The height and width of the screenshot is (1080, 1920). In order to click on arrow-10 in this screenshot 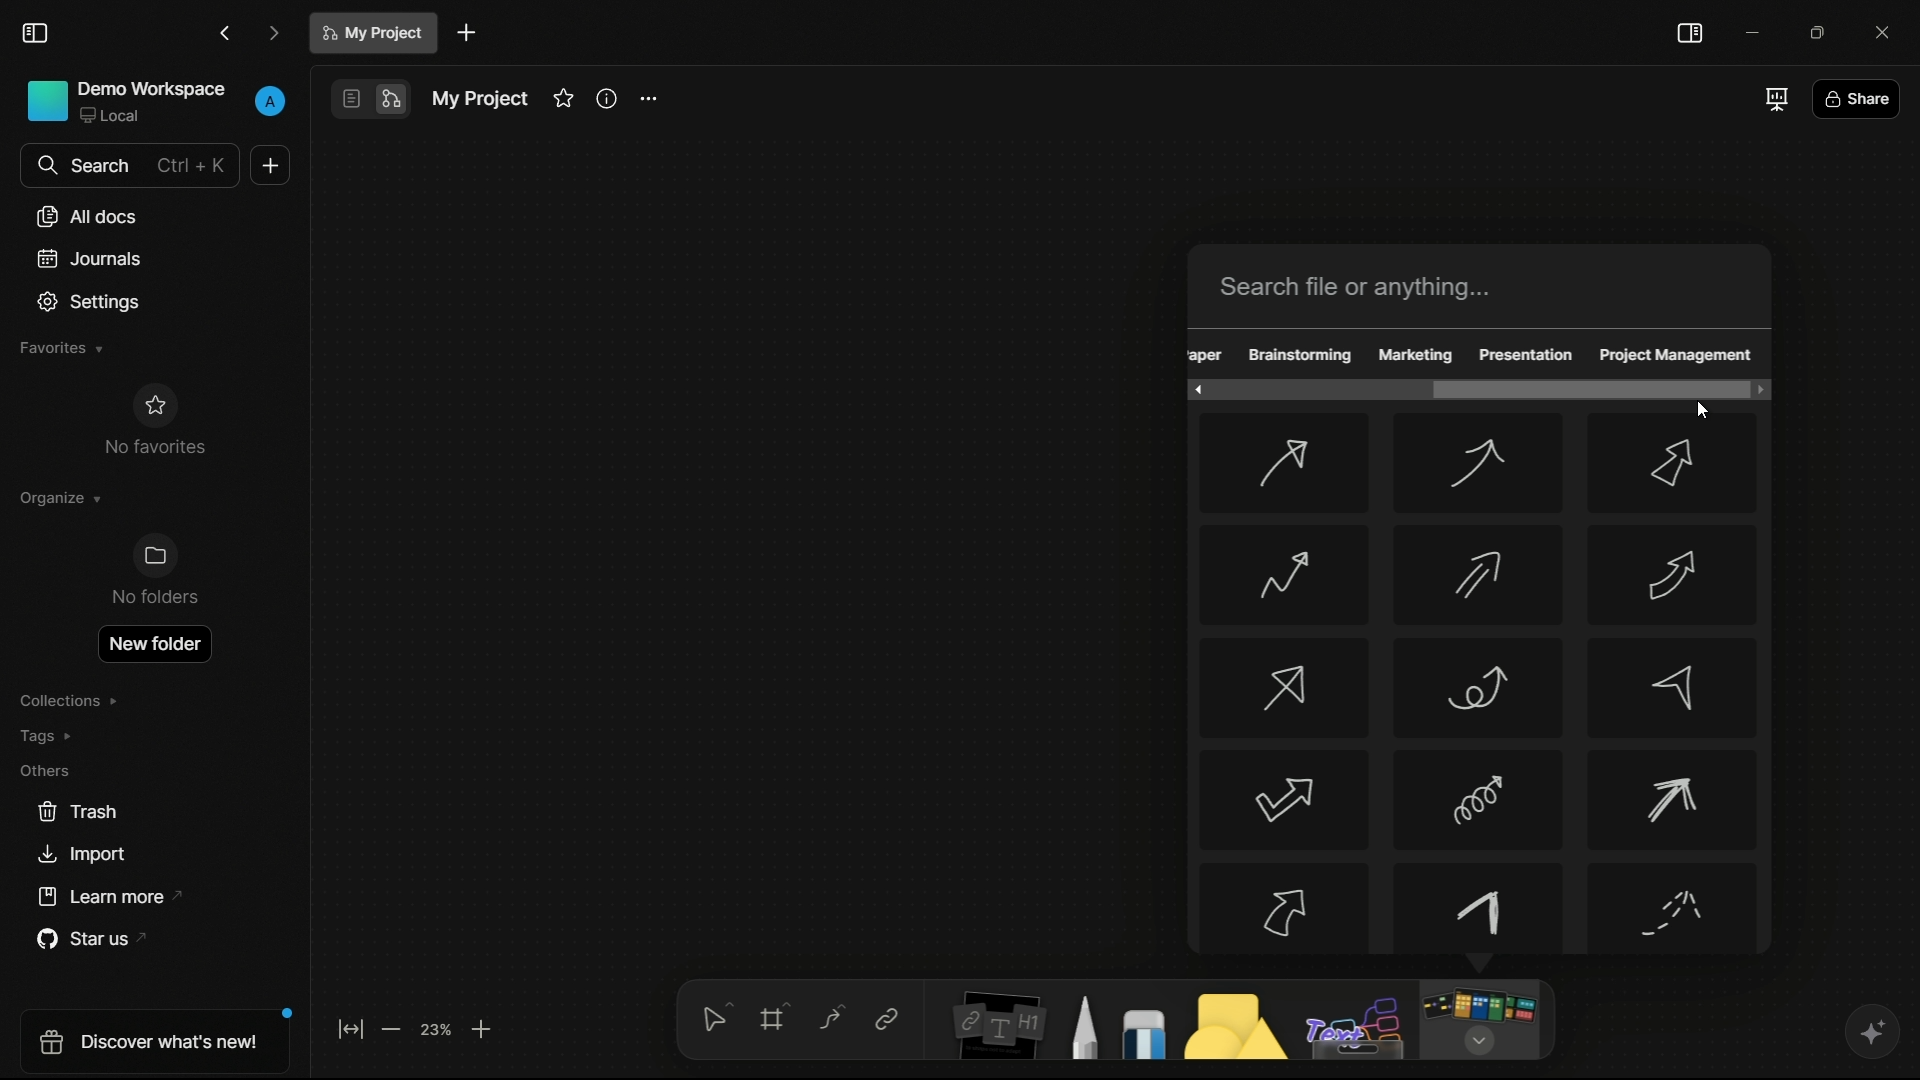, I will do `click(1282, 801)`.